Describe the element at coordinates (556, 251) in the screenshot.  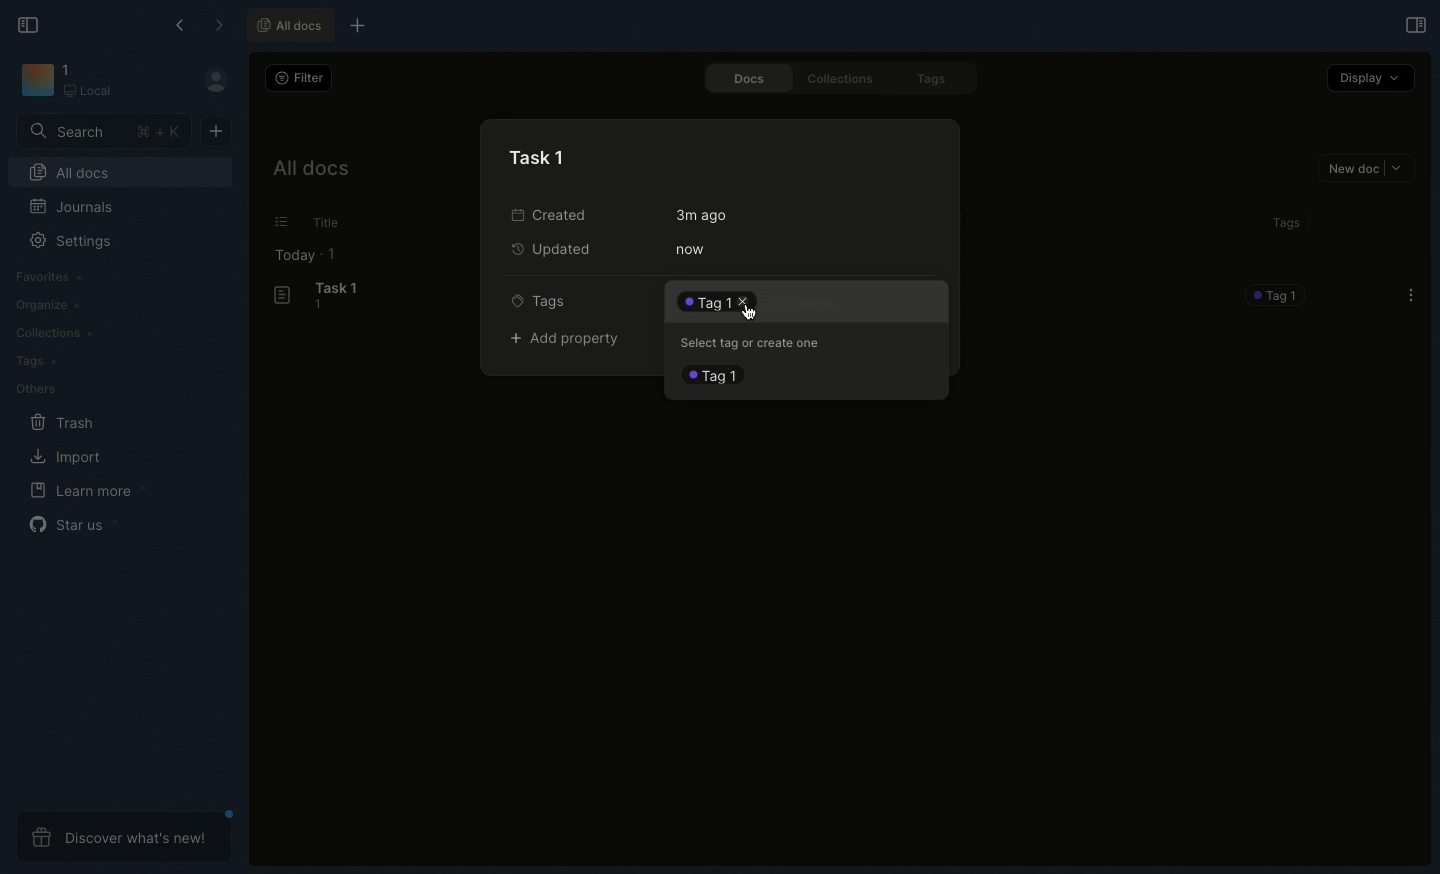
I see `Updated` at that location.